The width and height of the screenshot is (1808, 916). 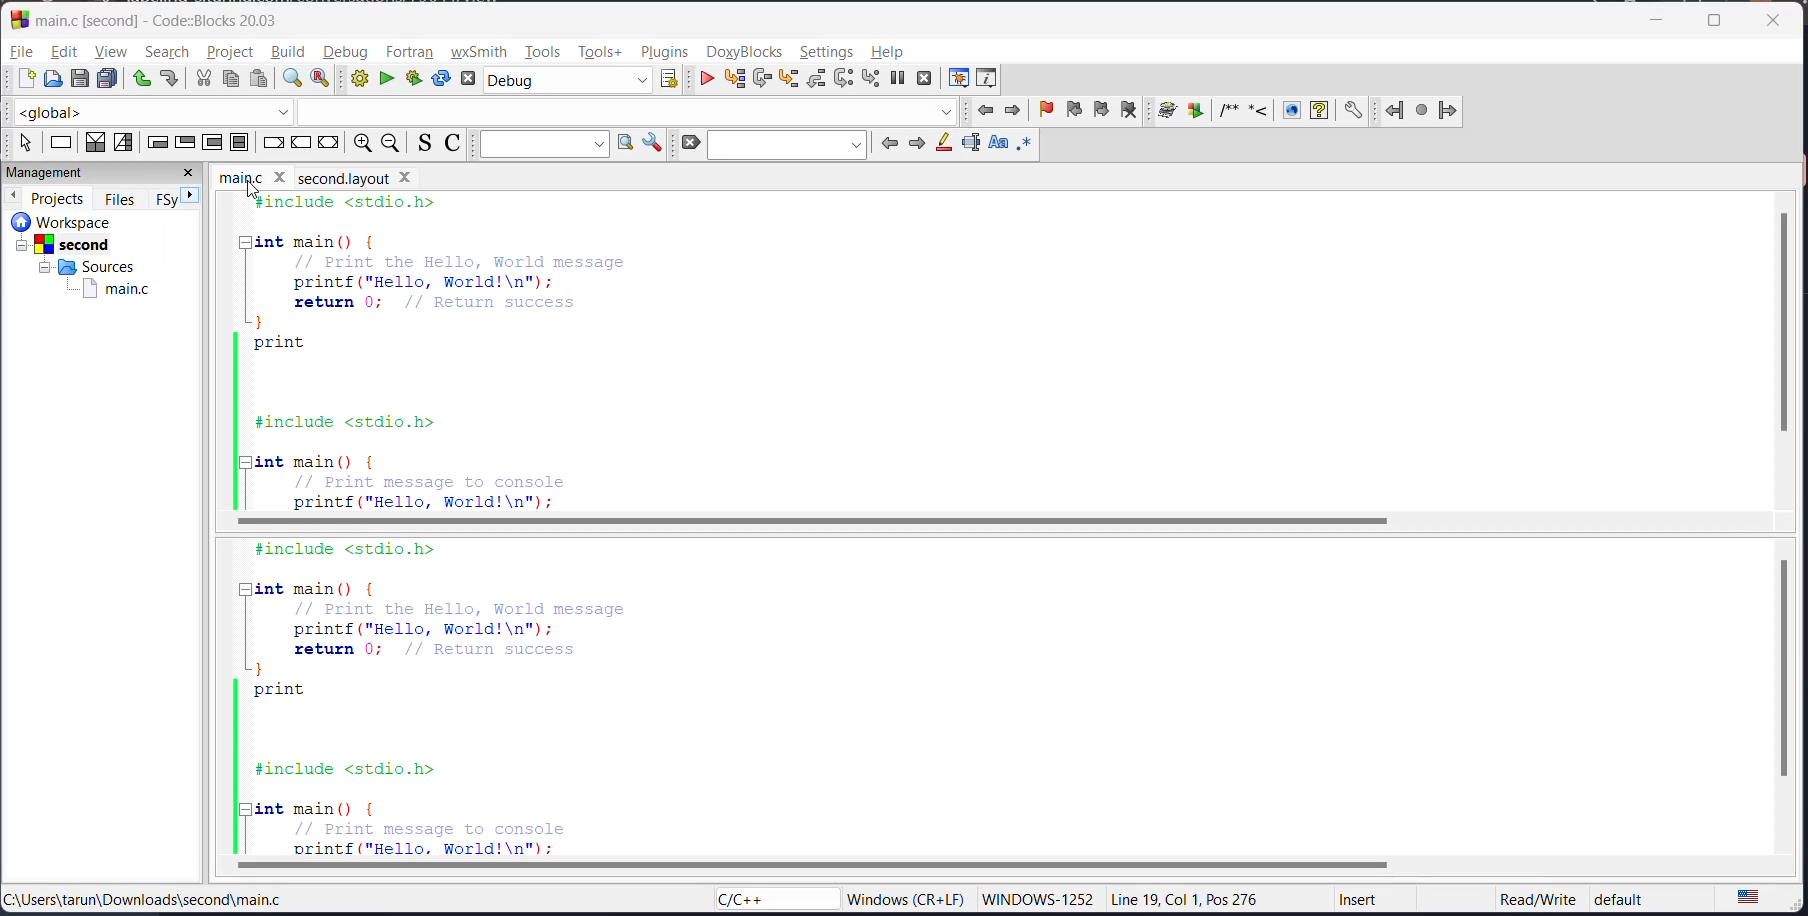 What do you see at coordinates (472, 80) in the screenshot?
I see `abort` at bounding box center [472, 80].